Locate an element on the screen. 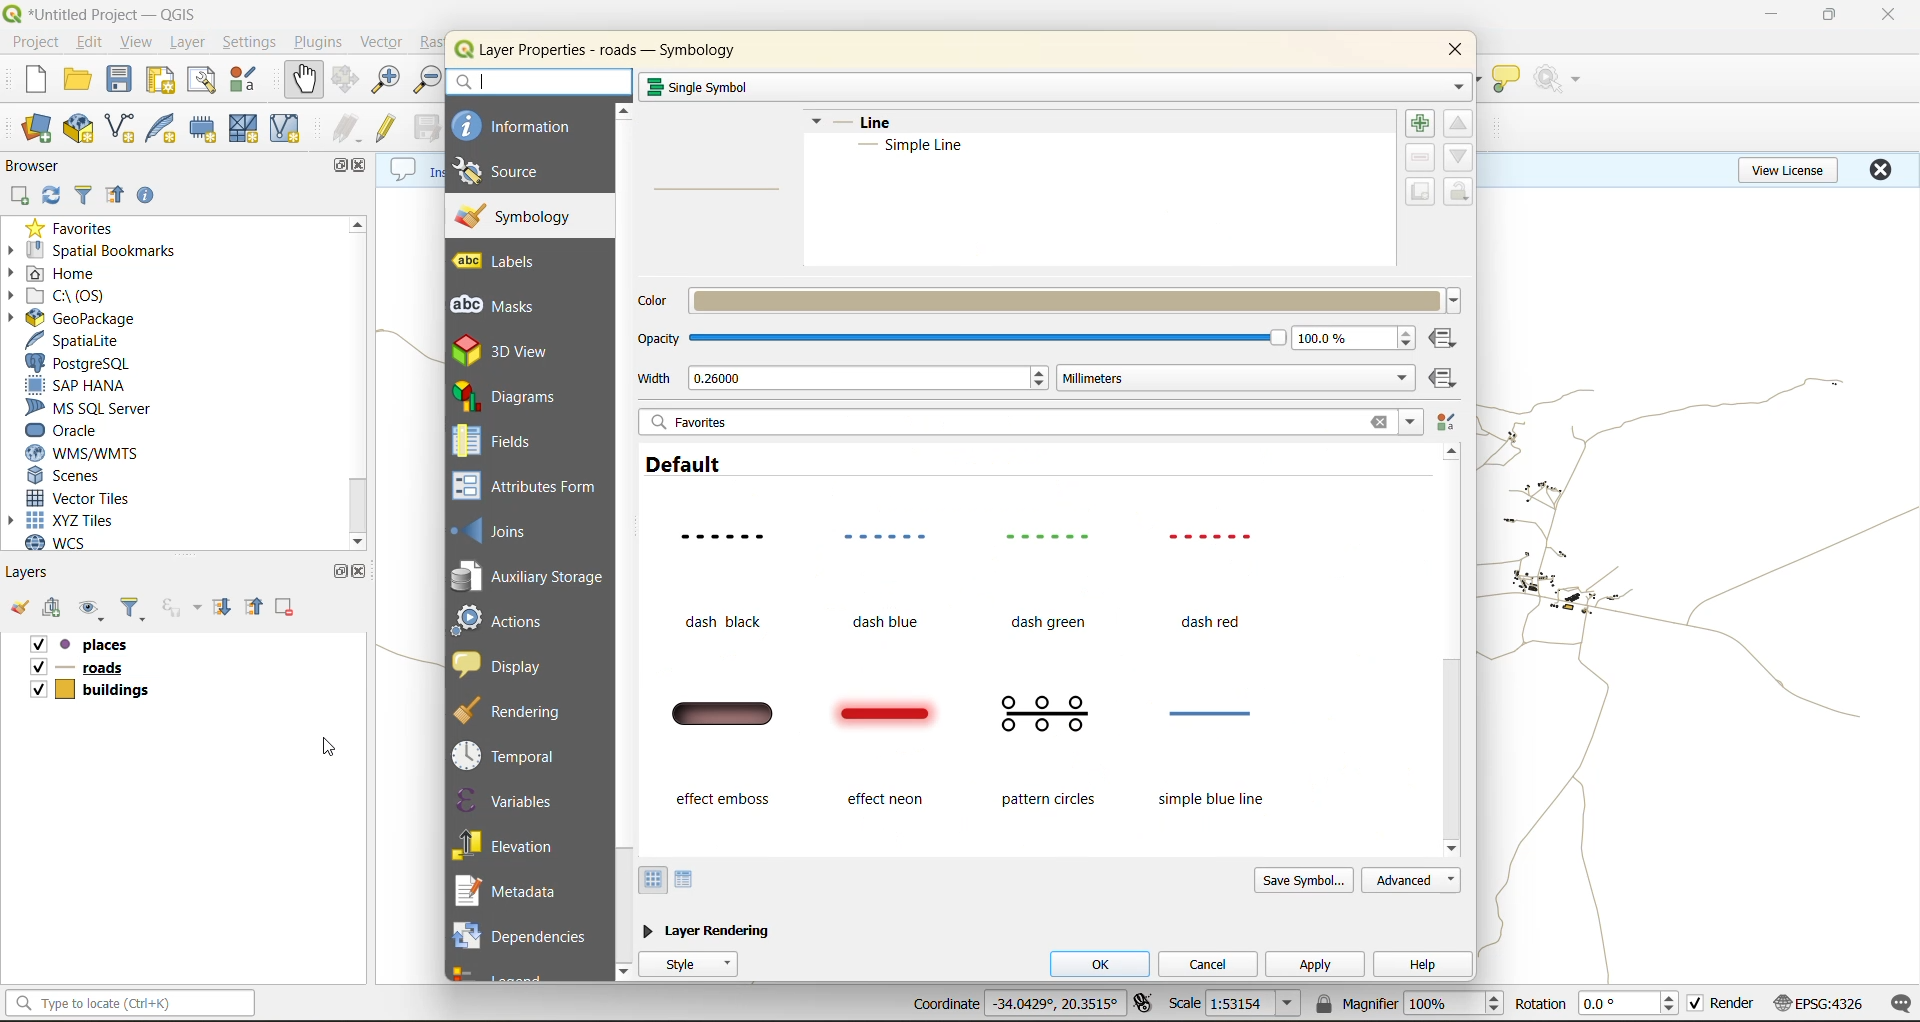 The image size is (1920, 1022). simple blue line is located at coordinates (1221, 748).